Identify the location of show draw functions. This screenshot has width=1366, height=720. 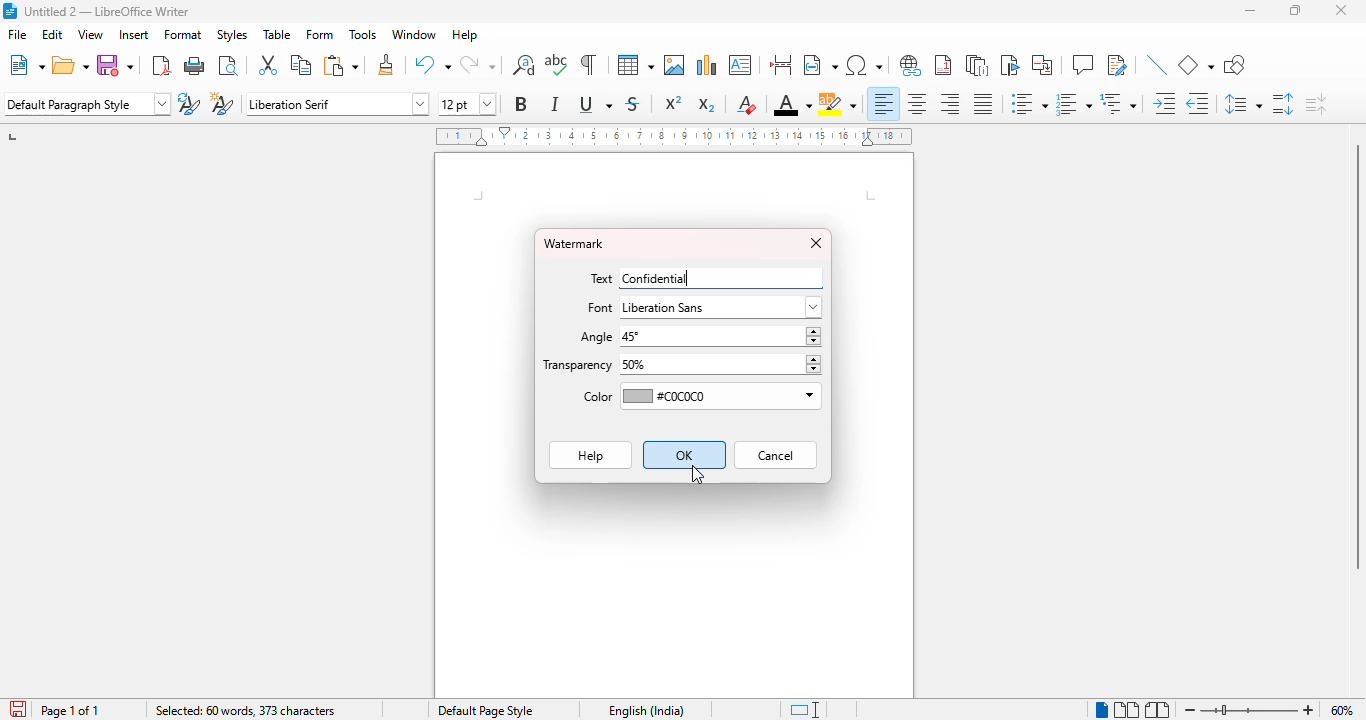
(1235, 65).